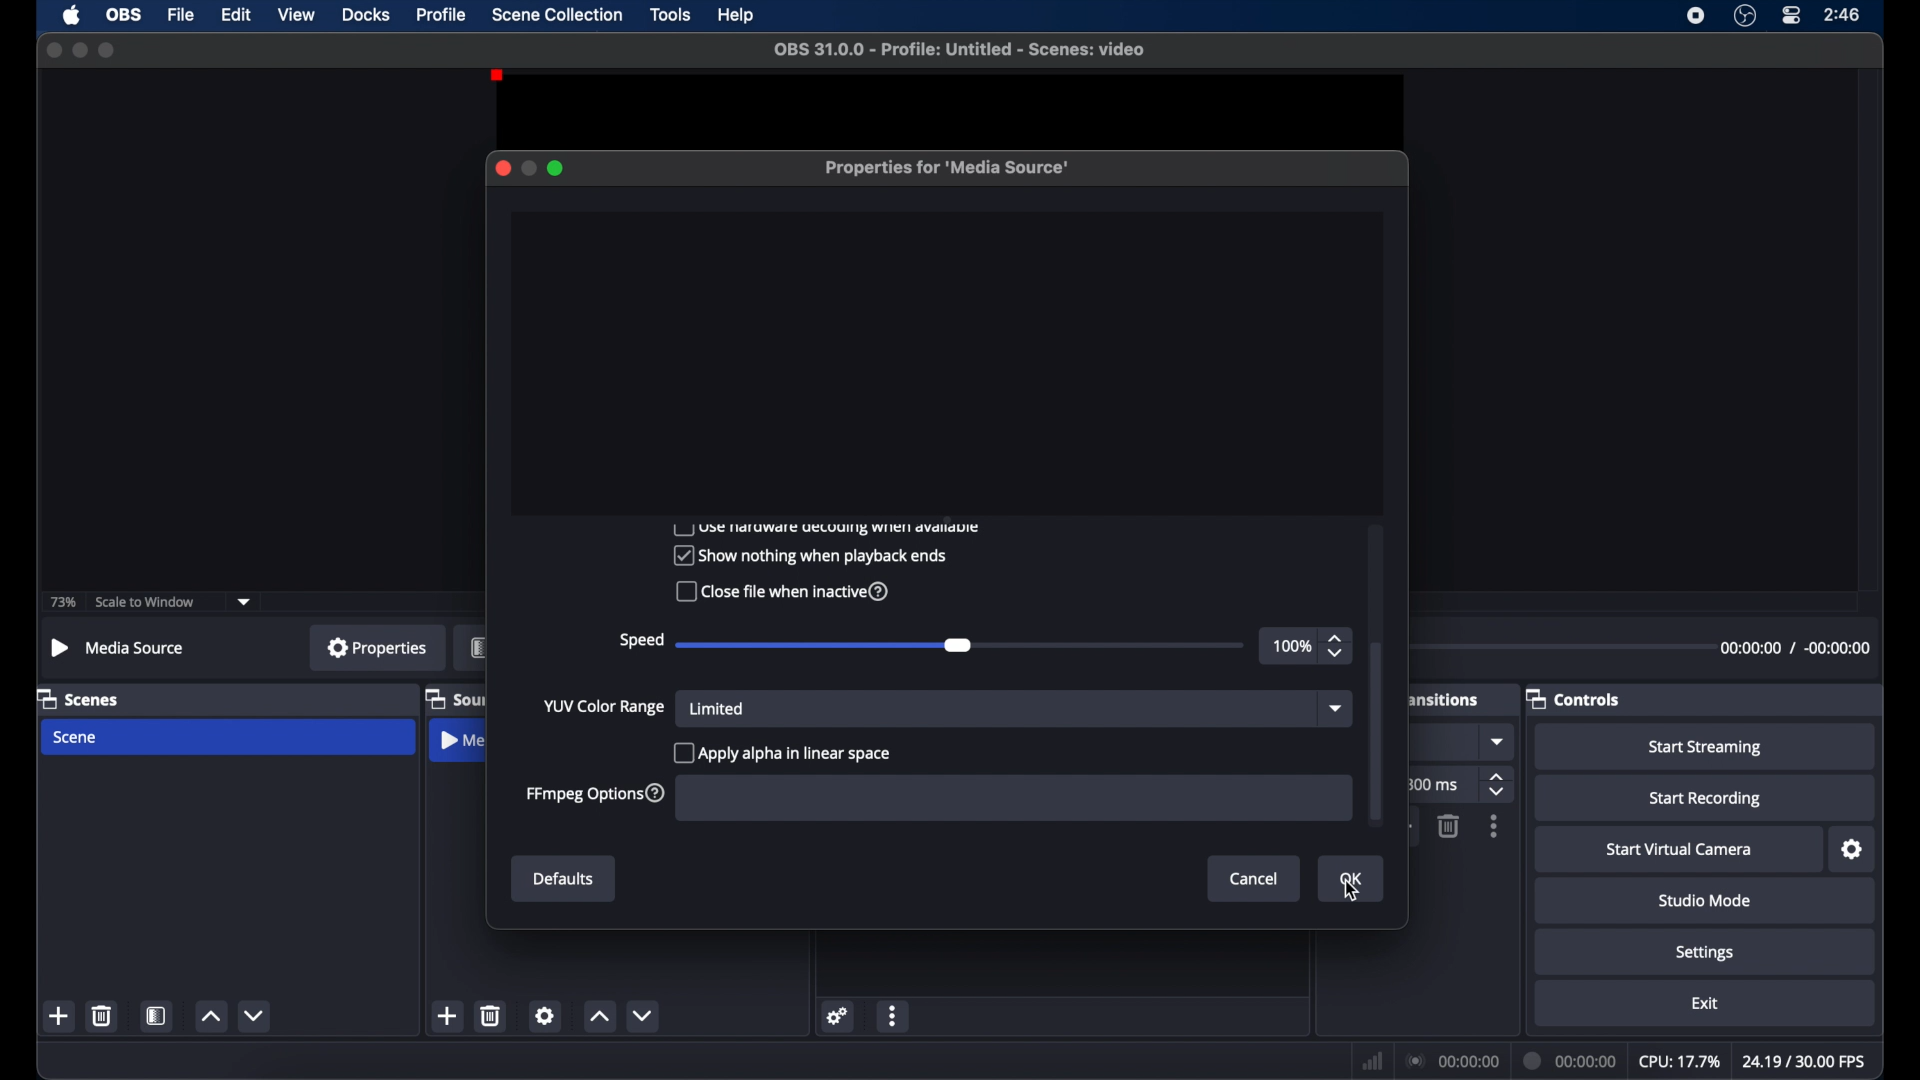  Describe the element at coordinates (1705, 952) in the screenshot. I see `settings` at that location.